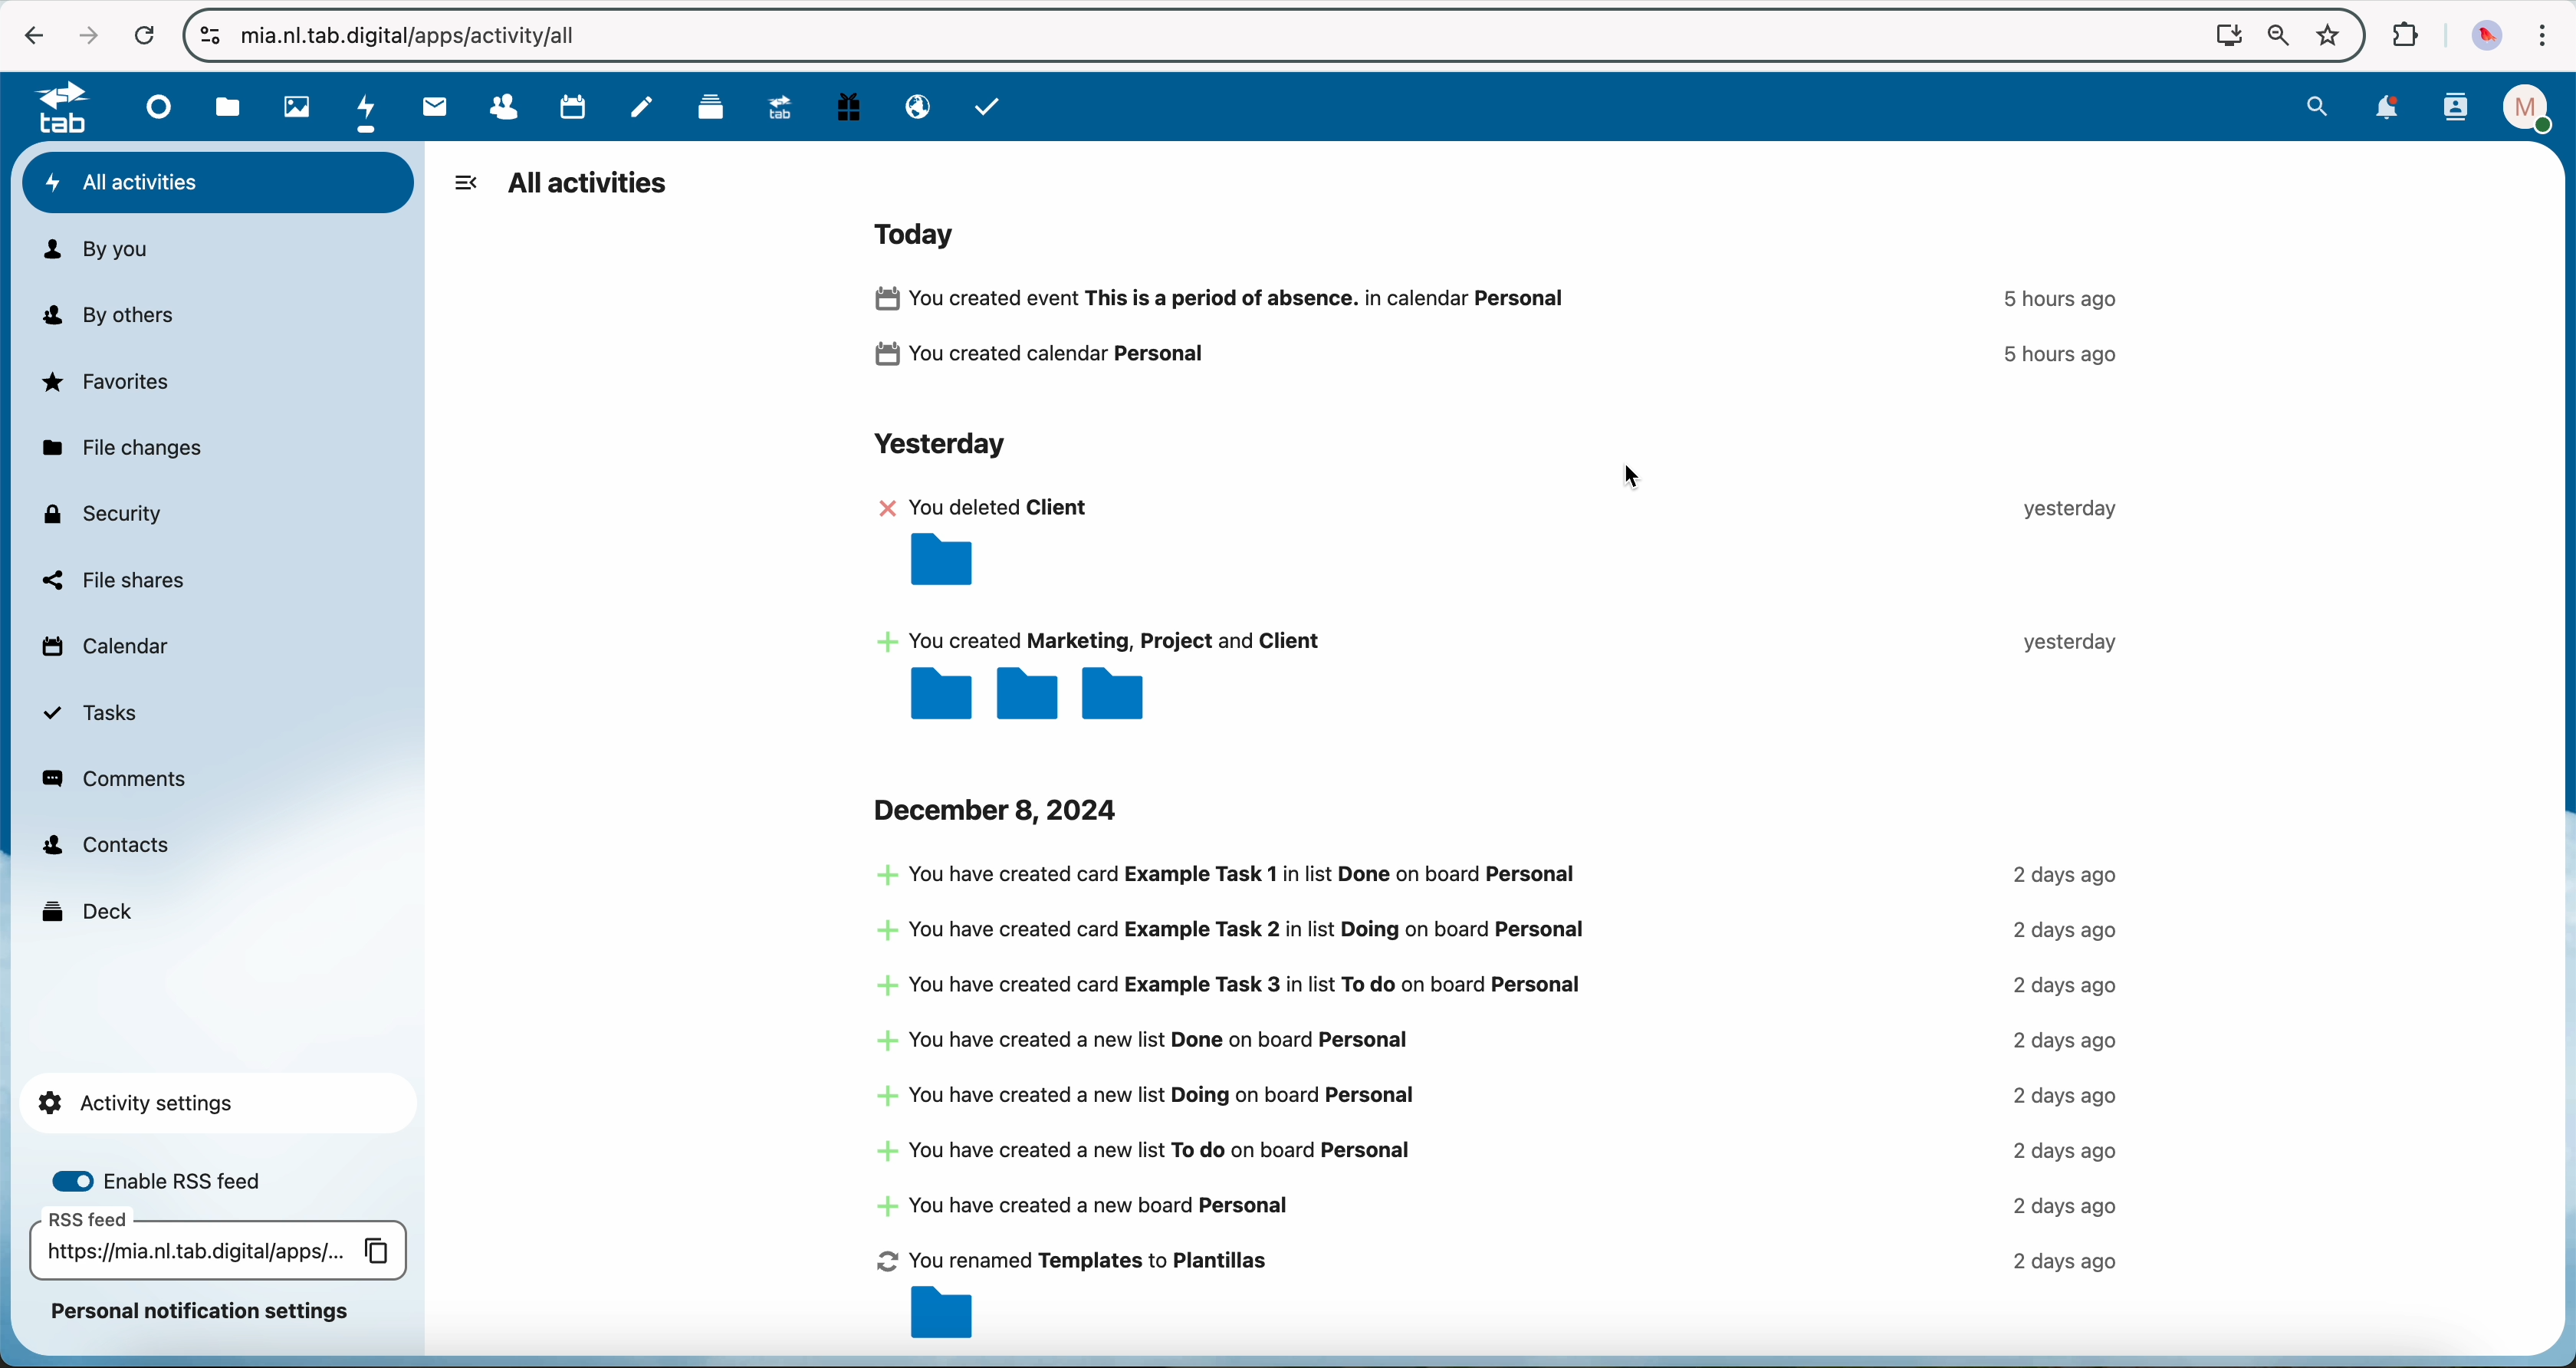 The image size is (2576, 1368). I want to click on december 8, so click(1001, 809).